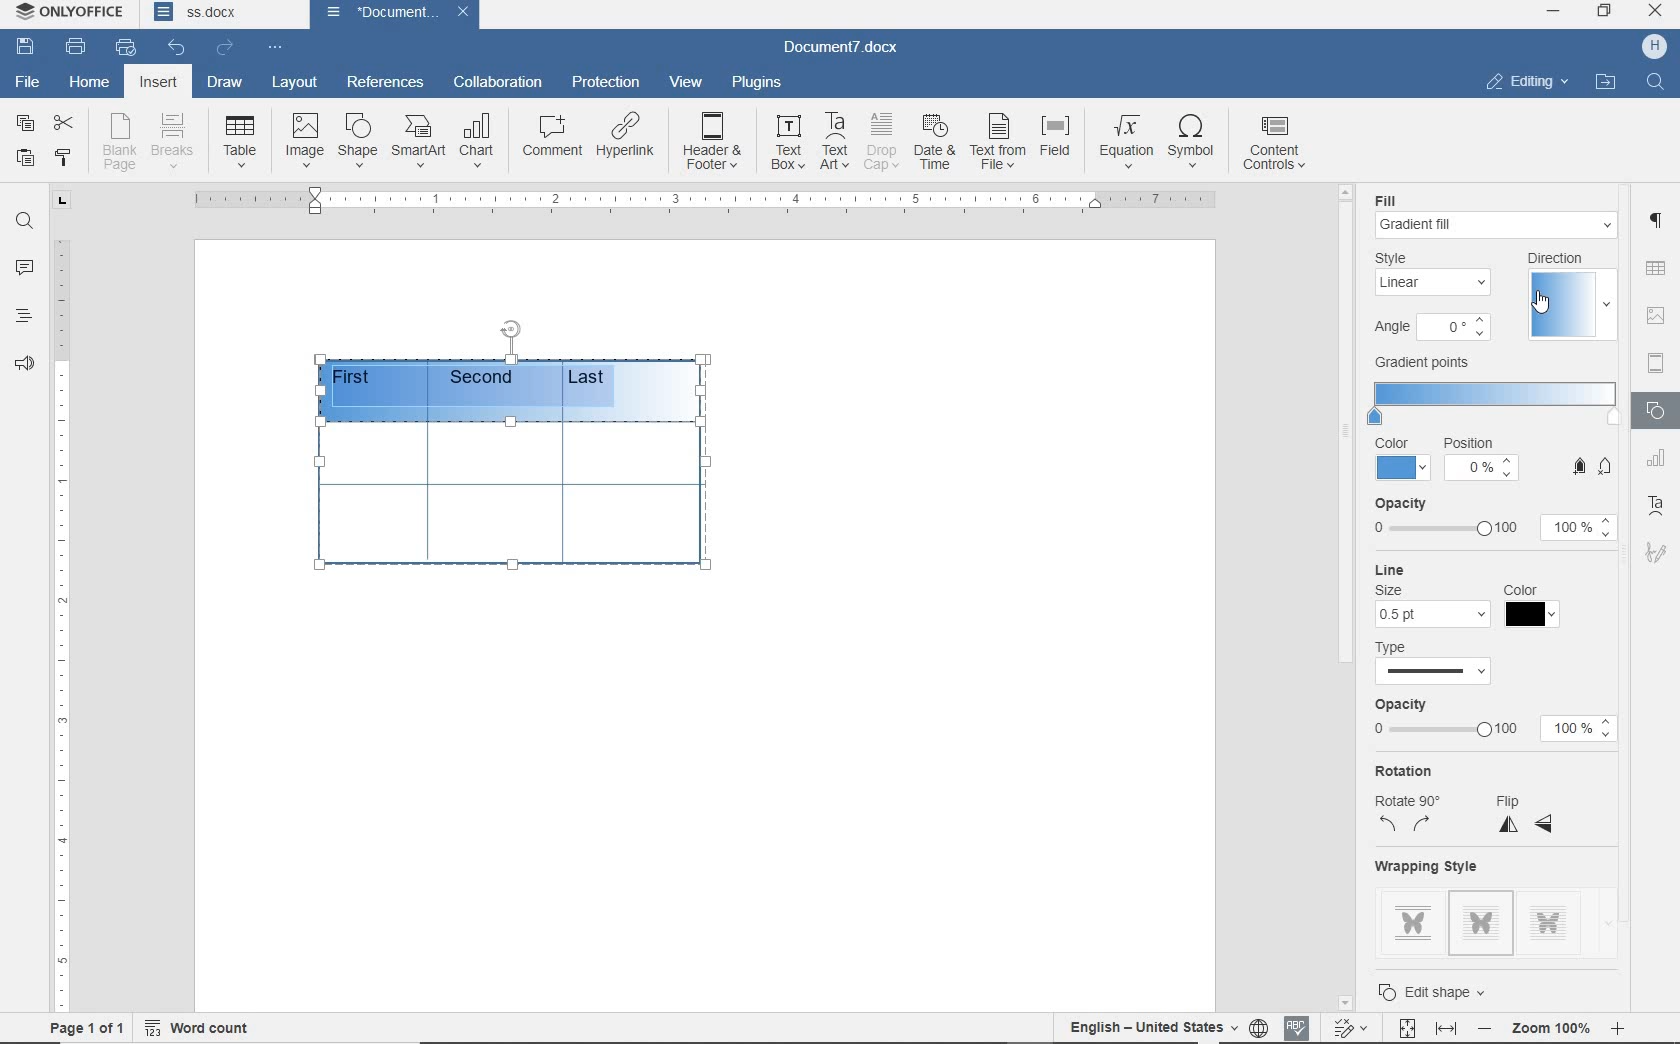 This screenshot has height=1044, width=1680. I want to click on word count, so click(200, 1024).